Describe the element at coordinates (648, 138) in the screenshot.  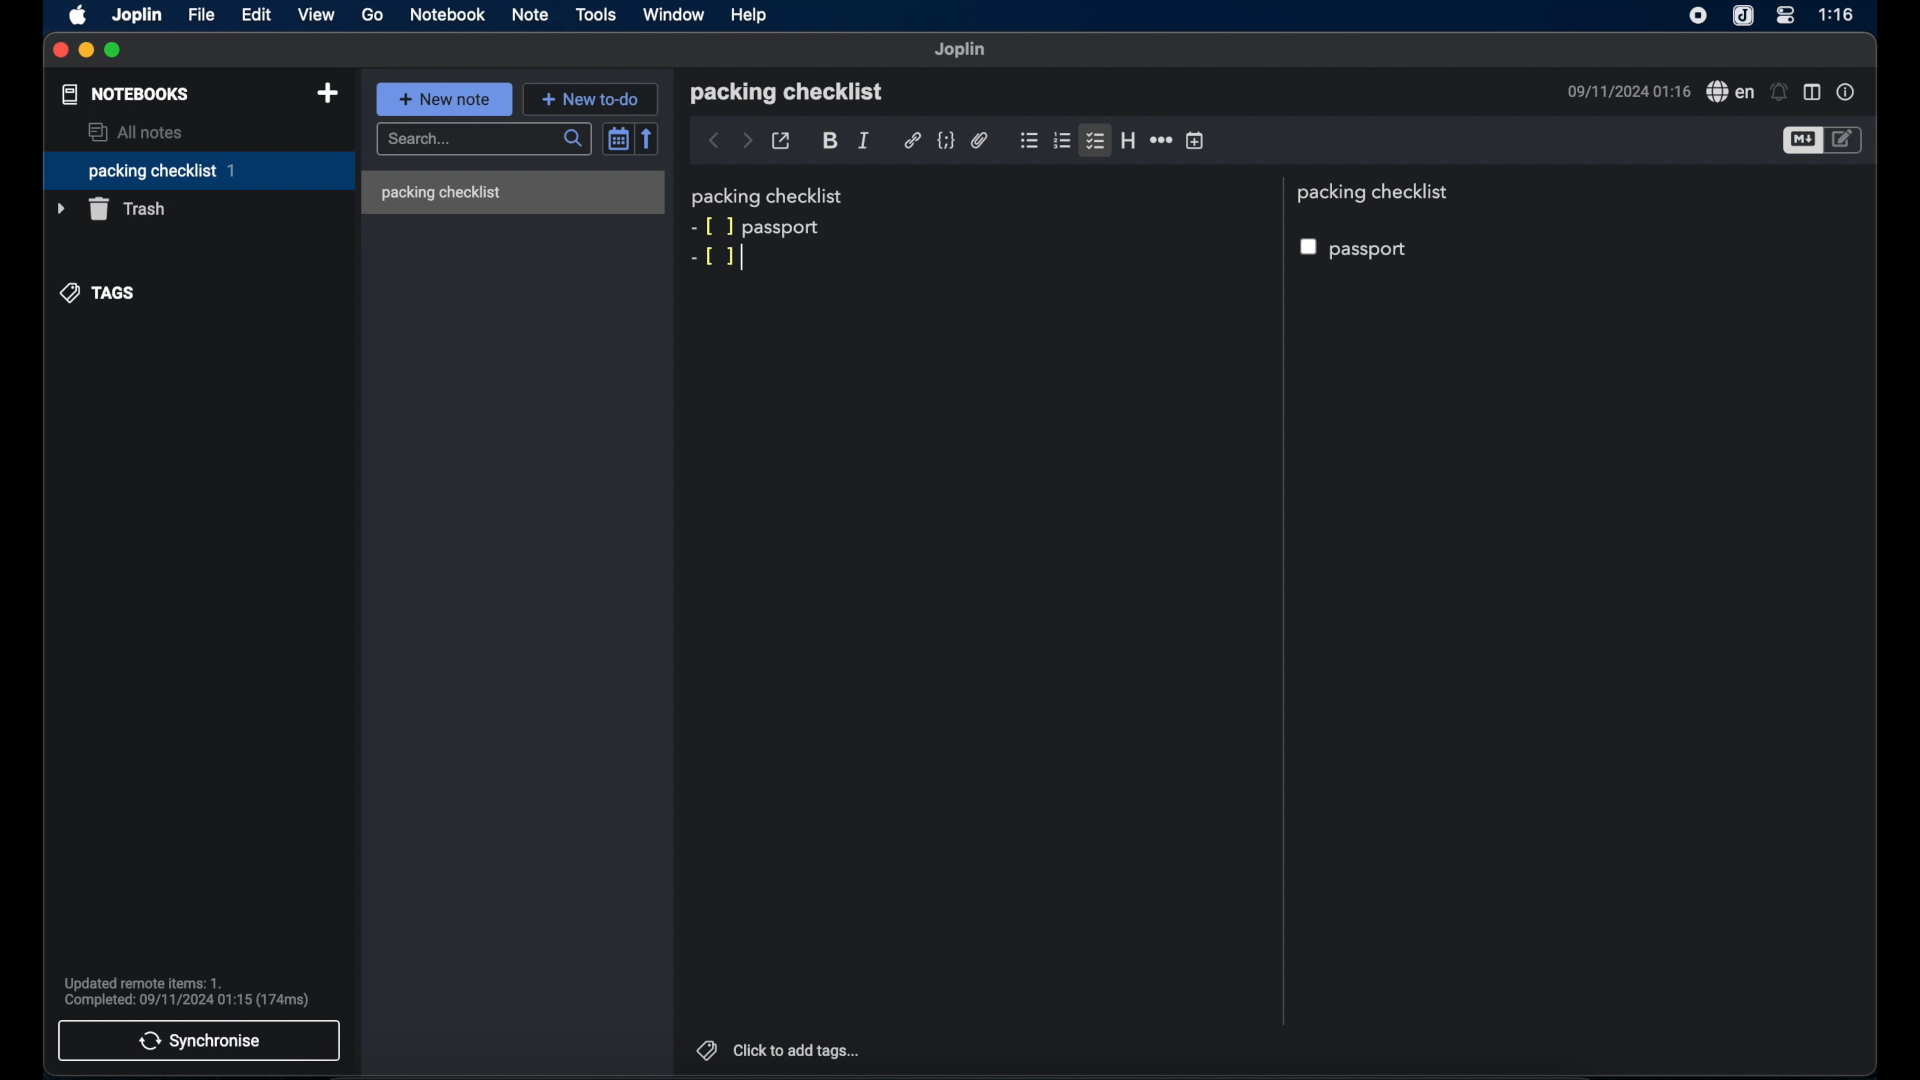
I see `reverse sort order` at that location.